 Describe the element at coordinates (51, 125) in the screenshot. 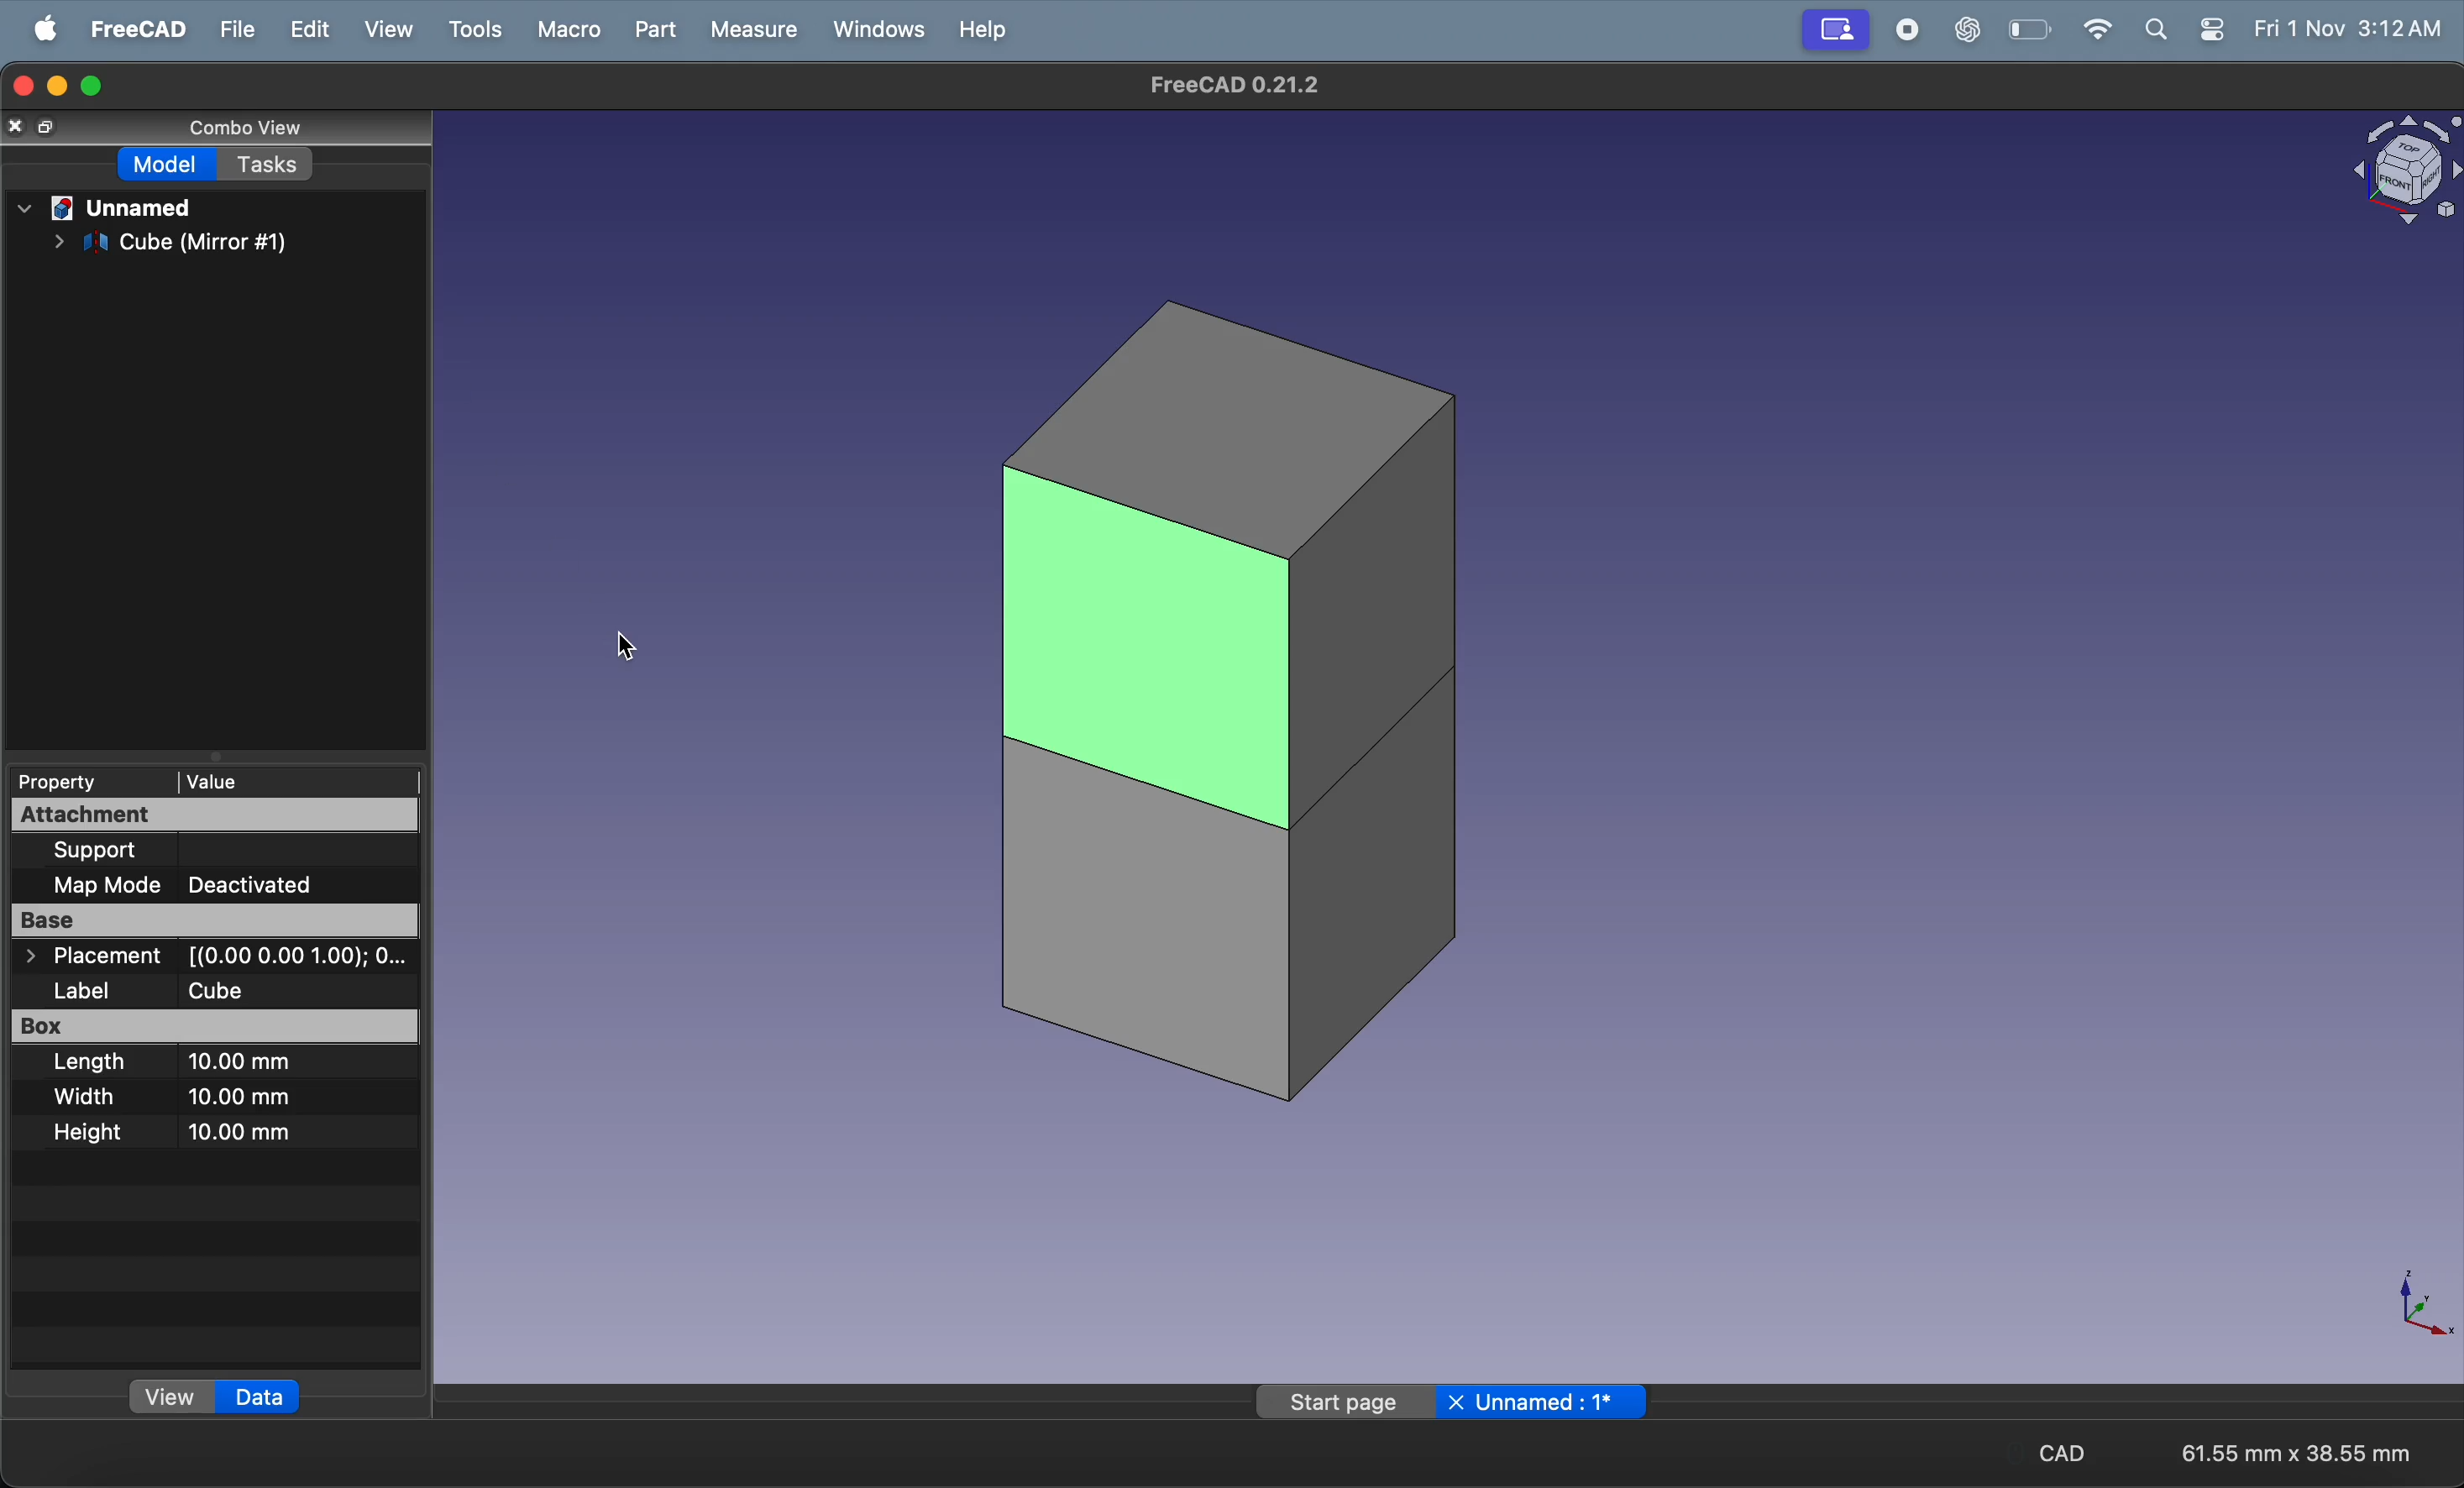

I see `resize` at that location.